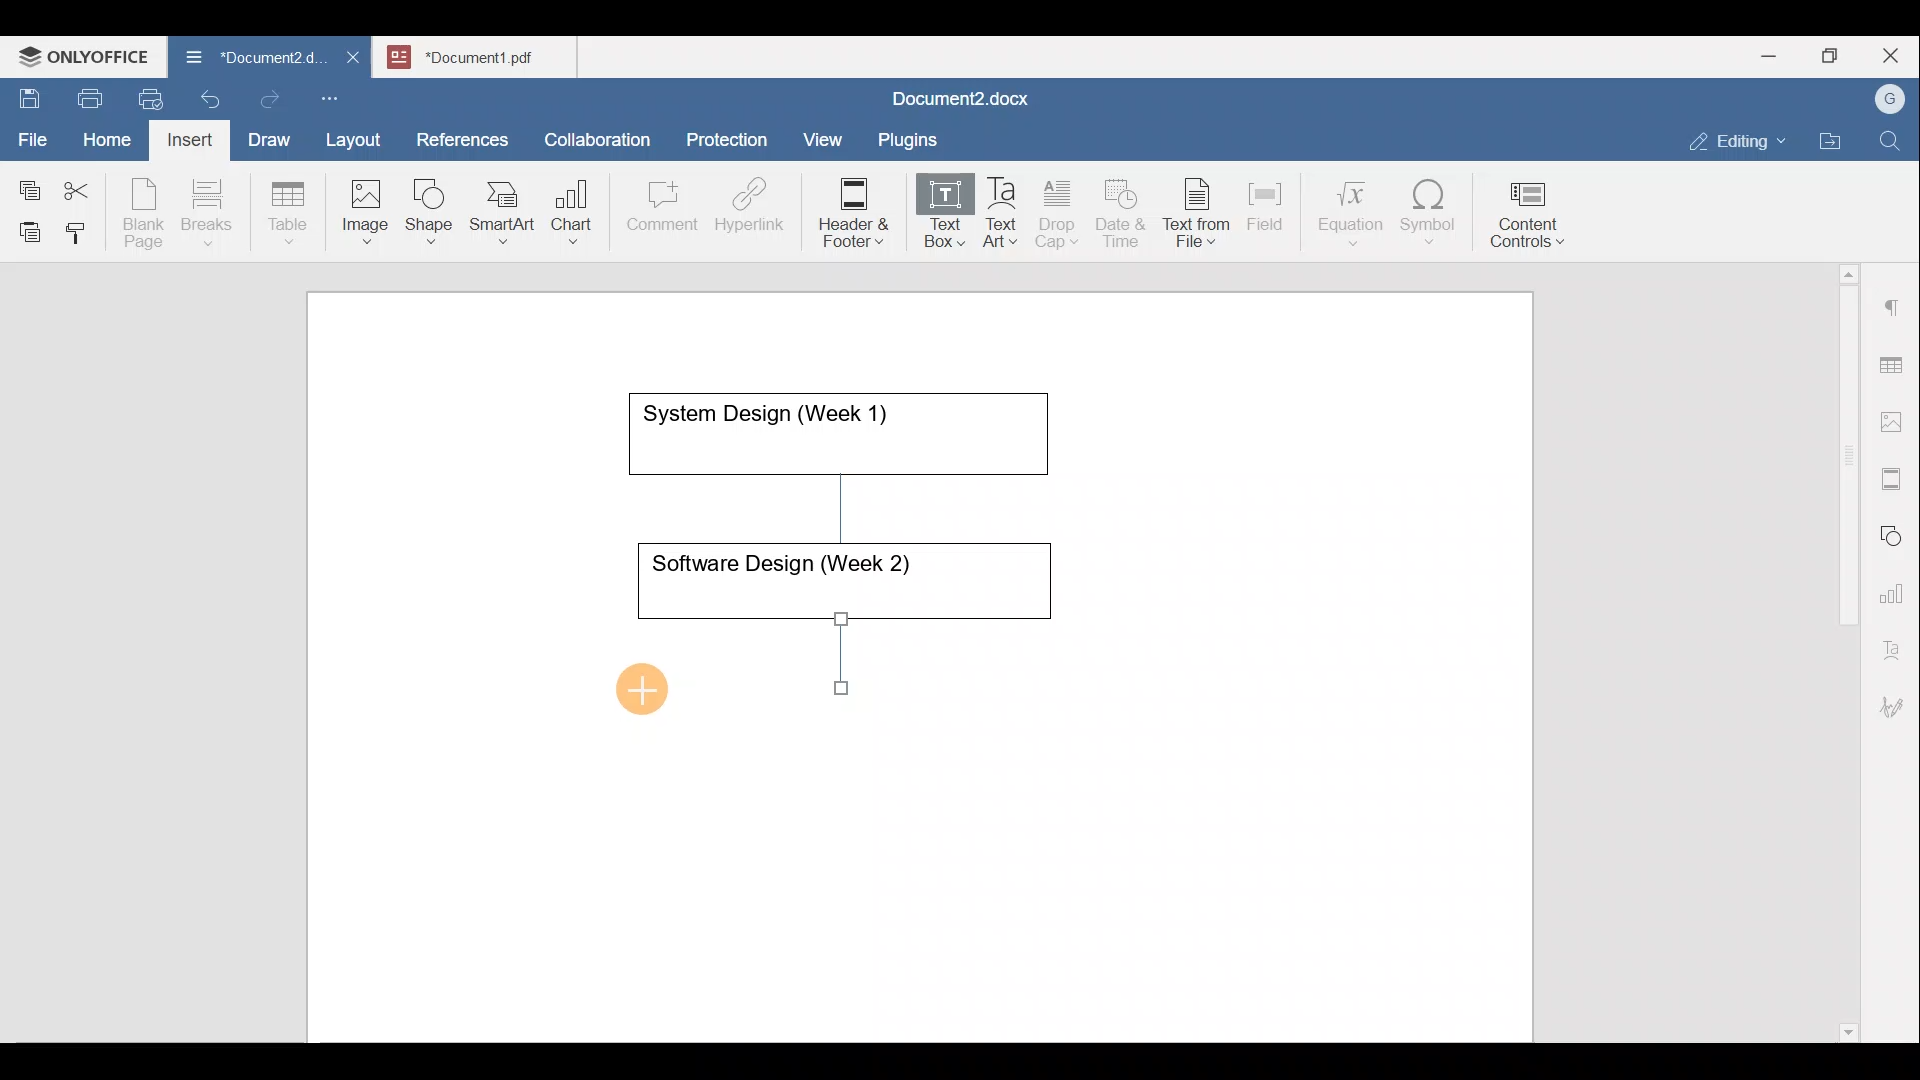  Describe the element at coordinates (1897, 700) in the screenshot. I see `Signature settings` at that location.